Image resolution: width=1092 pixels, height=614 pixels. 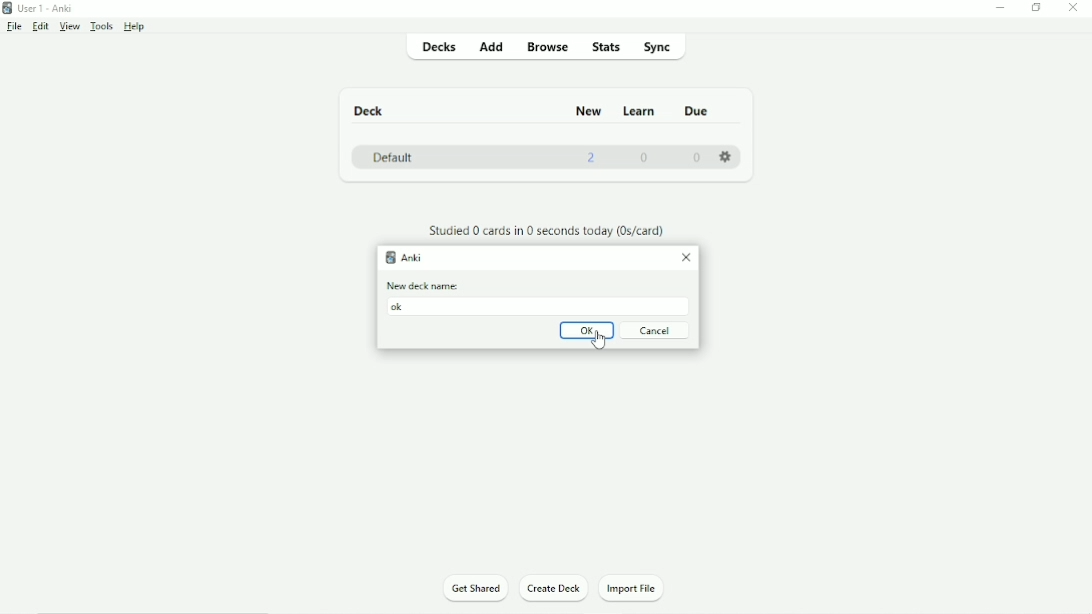 What do you see at coordinates (587, 331) in the screenshot?
I see `OK` at bounding box center [587, 331].